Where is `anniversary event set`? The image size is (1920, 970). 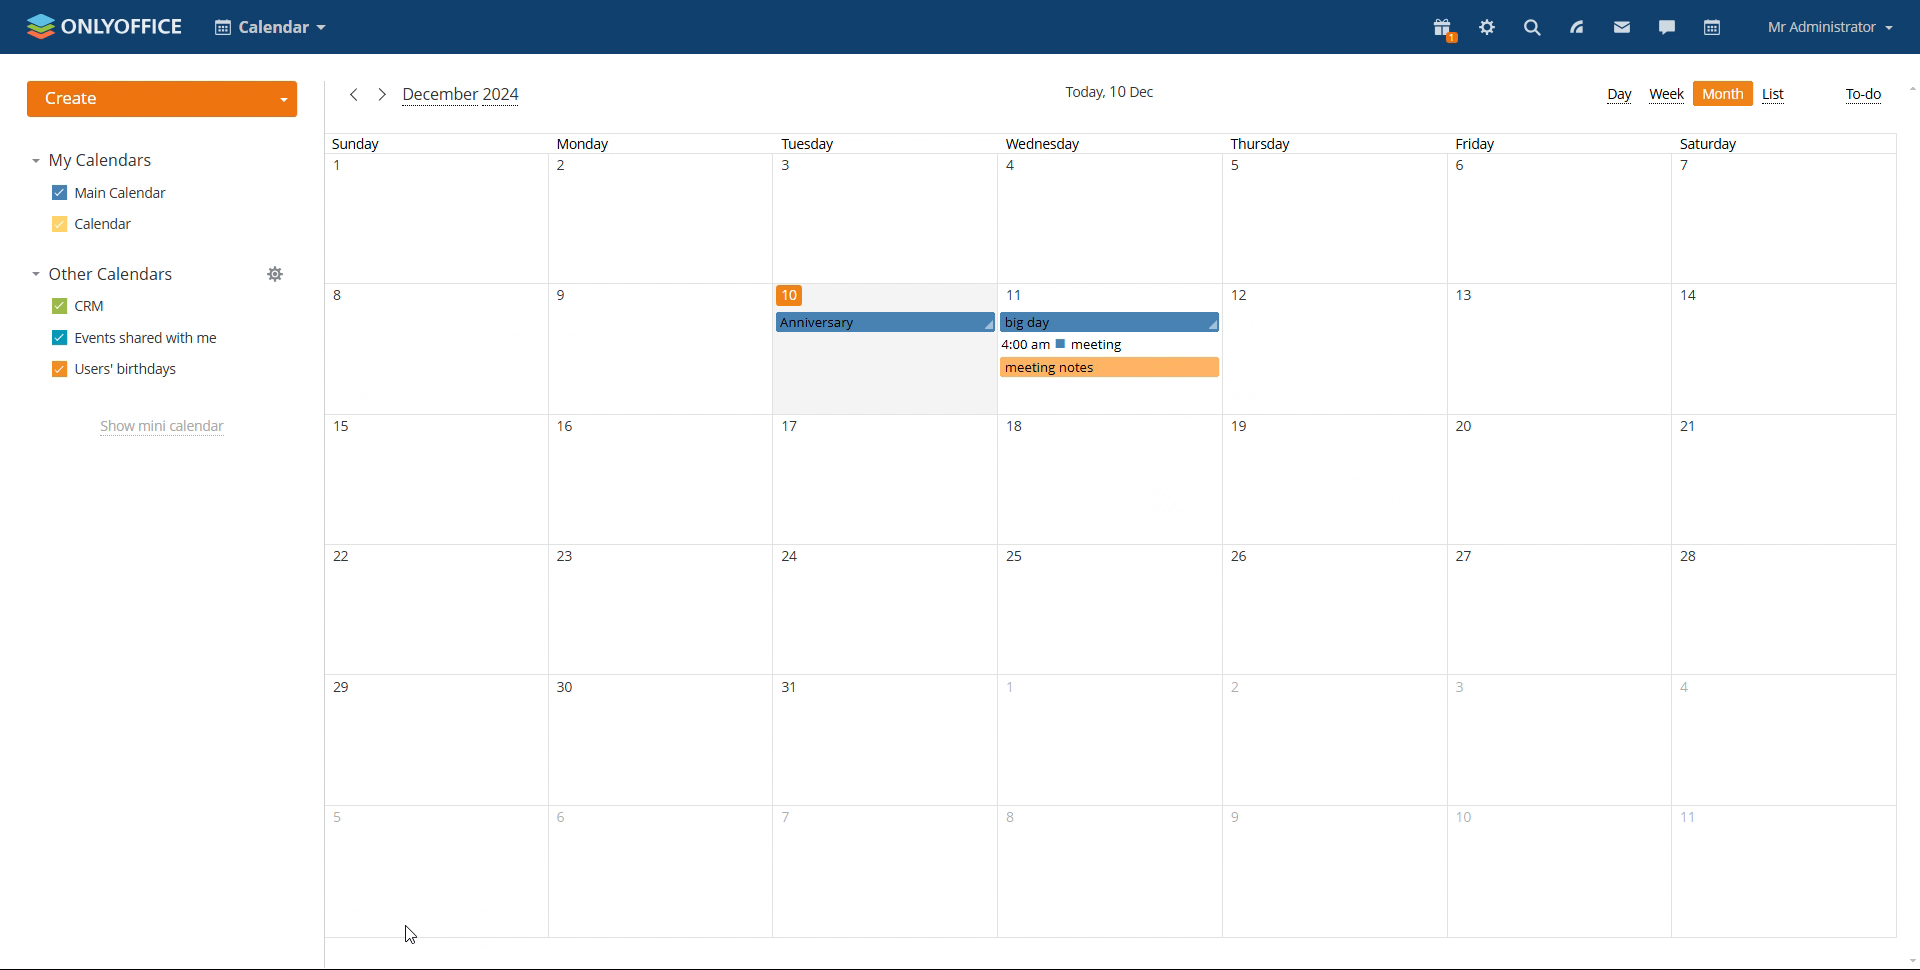 anniversary event set is located at coordinates (885, 321).